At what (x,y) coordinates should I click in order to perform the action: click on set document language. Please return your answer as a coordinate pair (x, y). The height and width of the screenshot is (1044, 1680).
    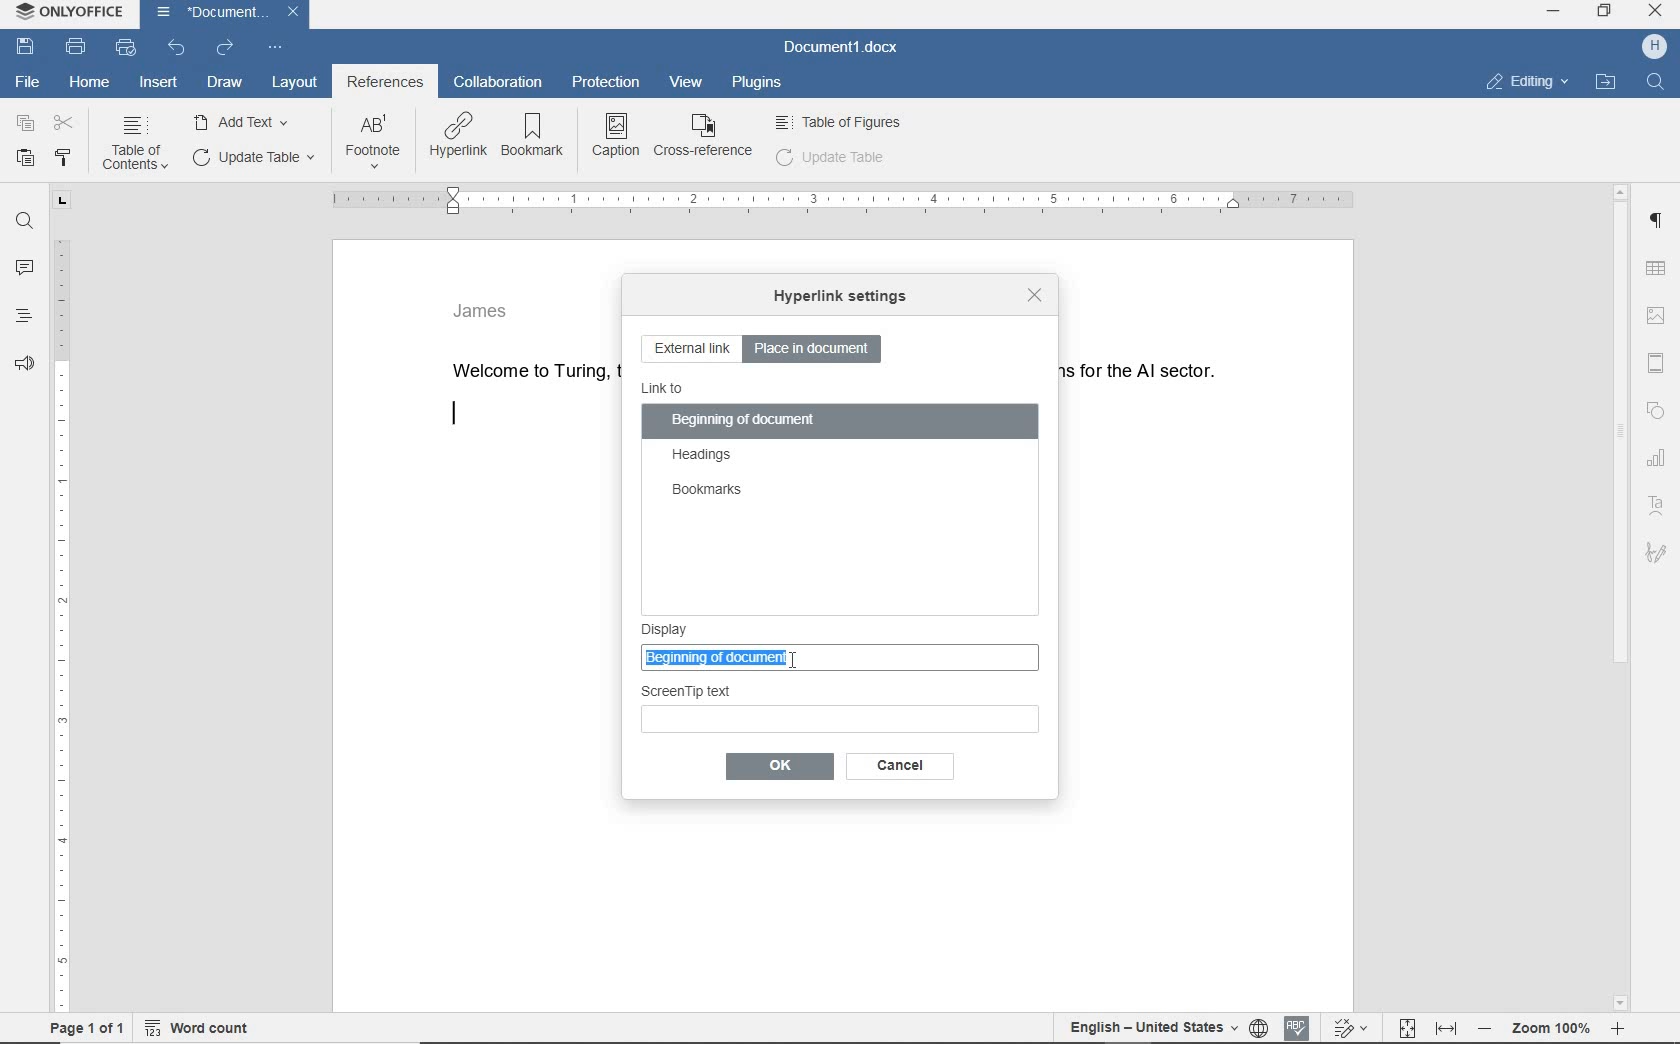
    Looking at the image, I should click on (1259, 1029).